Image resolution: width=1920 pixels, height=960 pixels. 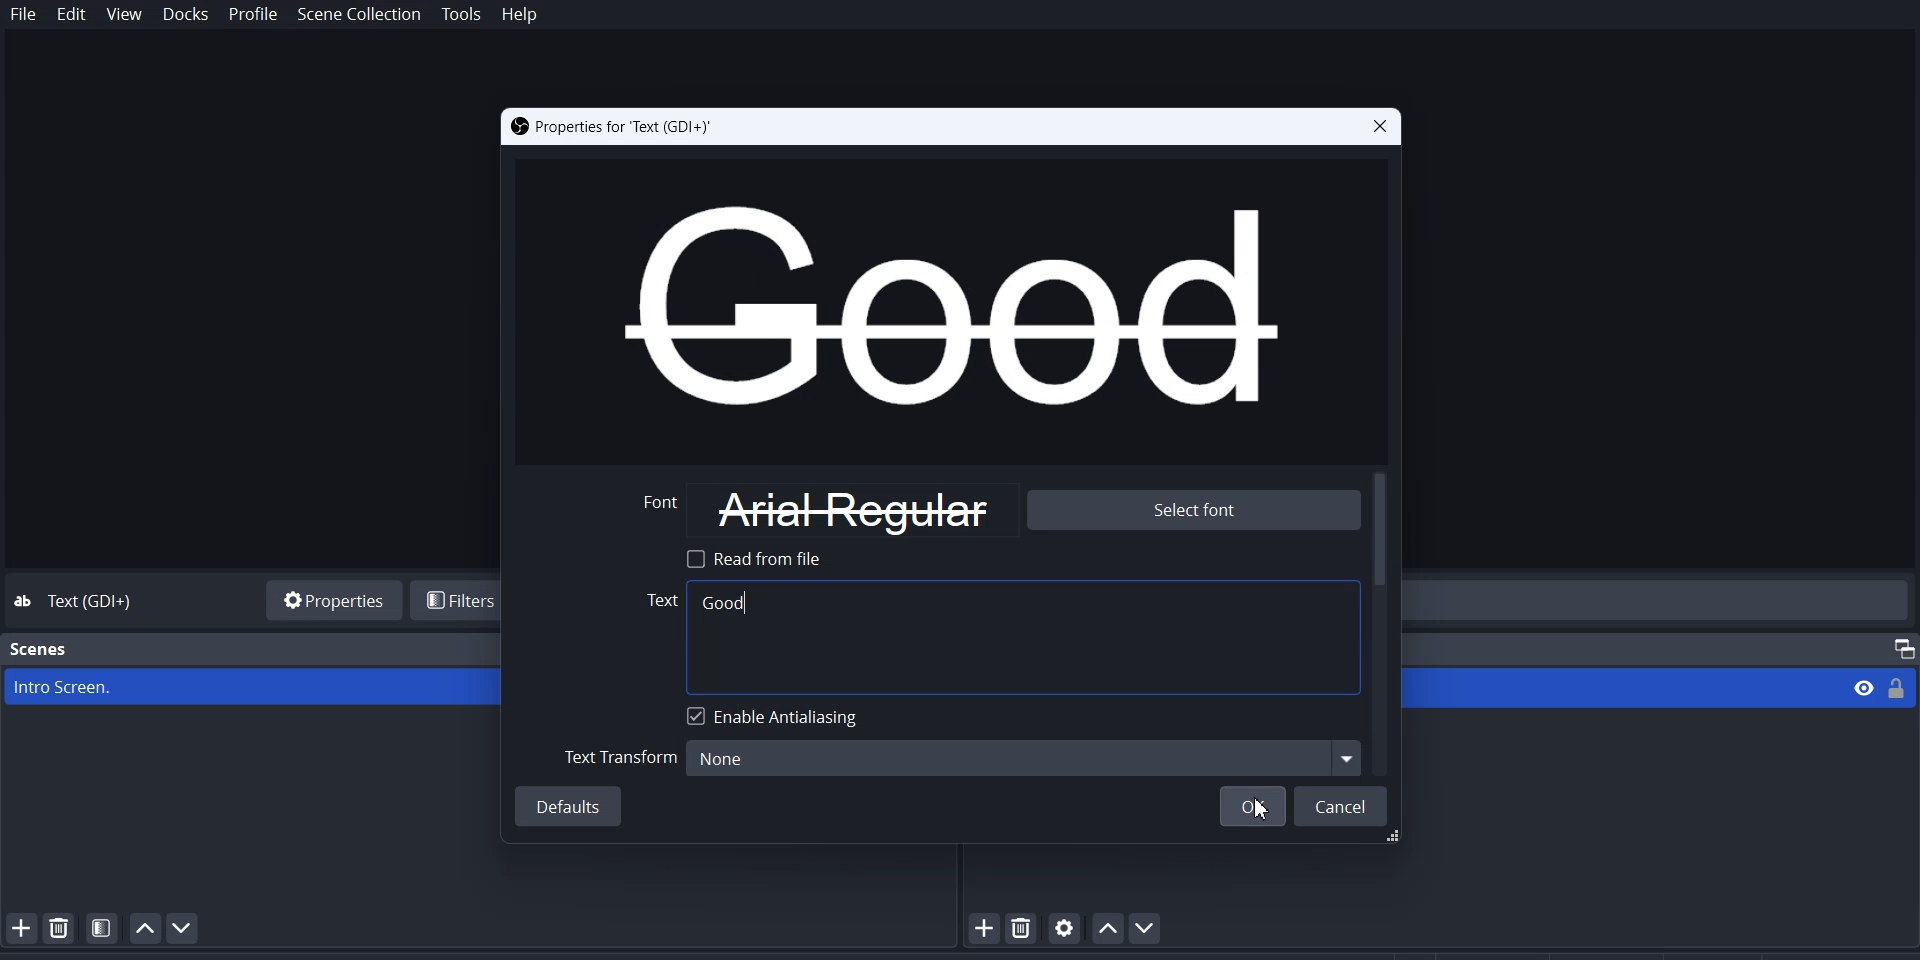 I want to click on Scene collection, so click(x=361, y=15).